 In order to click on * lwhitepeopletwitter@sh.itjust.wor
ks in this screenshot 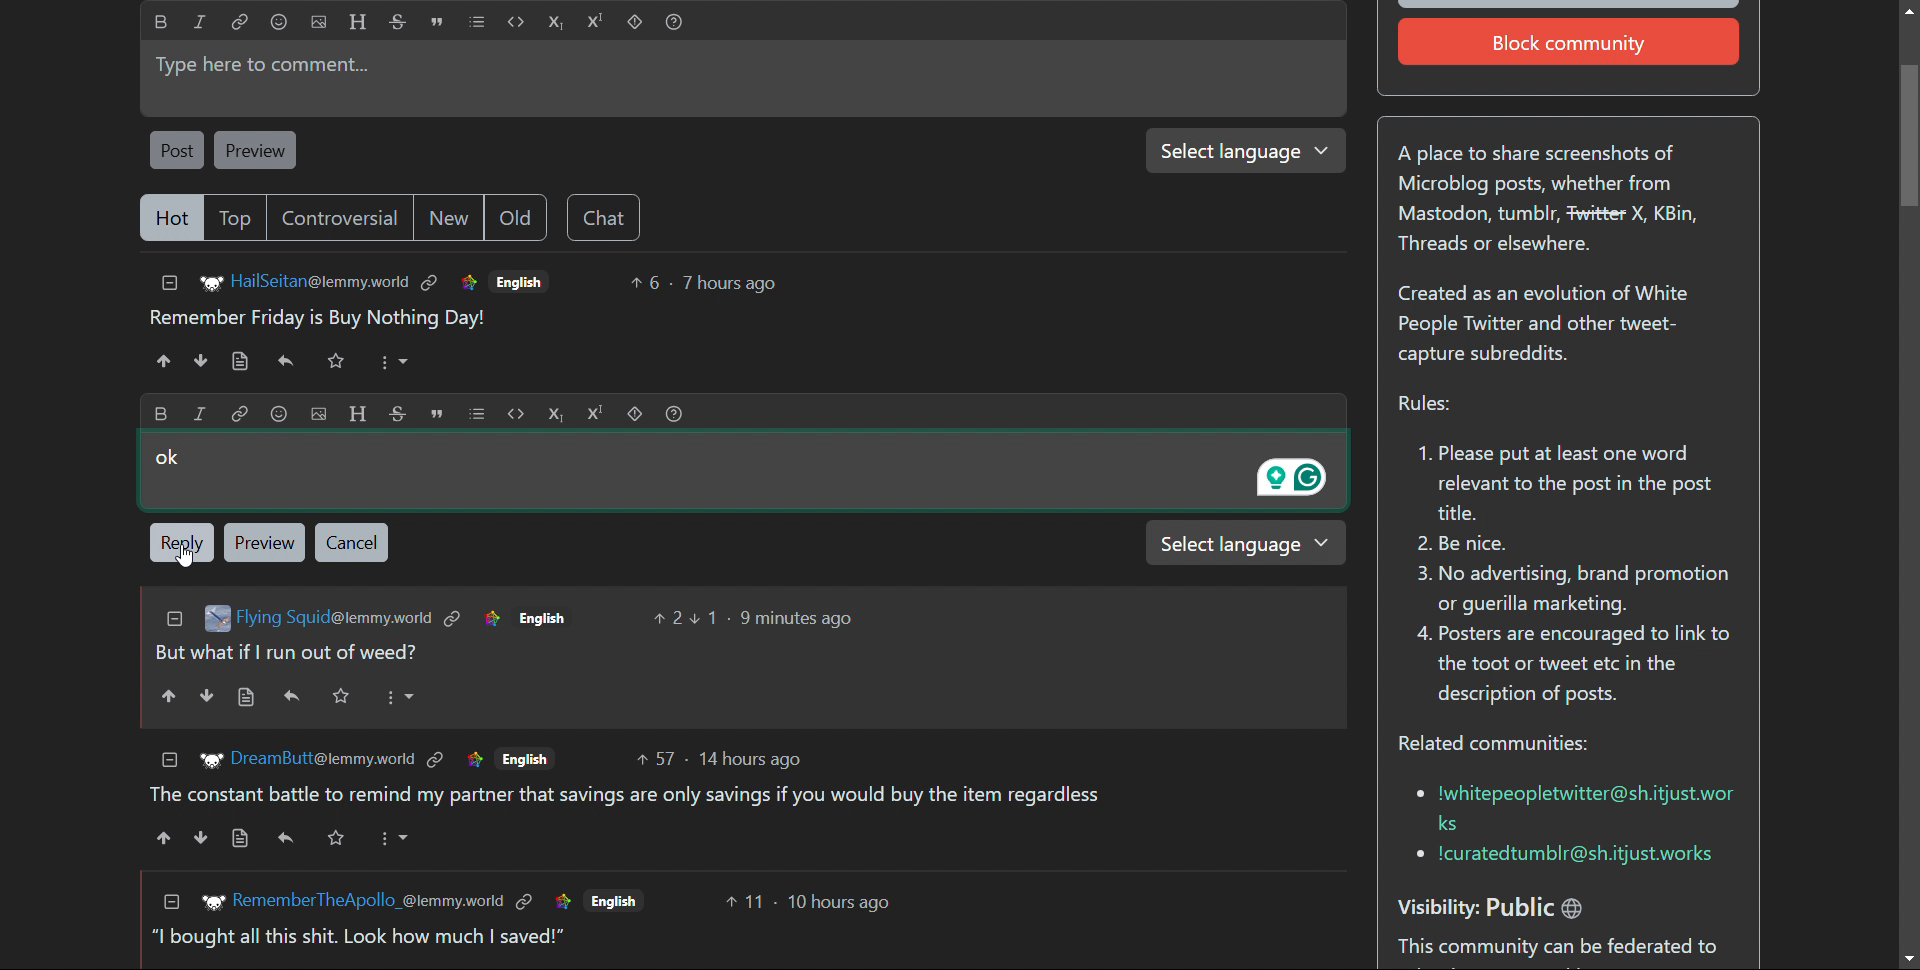, I will do `click(1570, 805)`.